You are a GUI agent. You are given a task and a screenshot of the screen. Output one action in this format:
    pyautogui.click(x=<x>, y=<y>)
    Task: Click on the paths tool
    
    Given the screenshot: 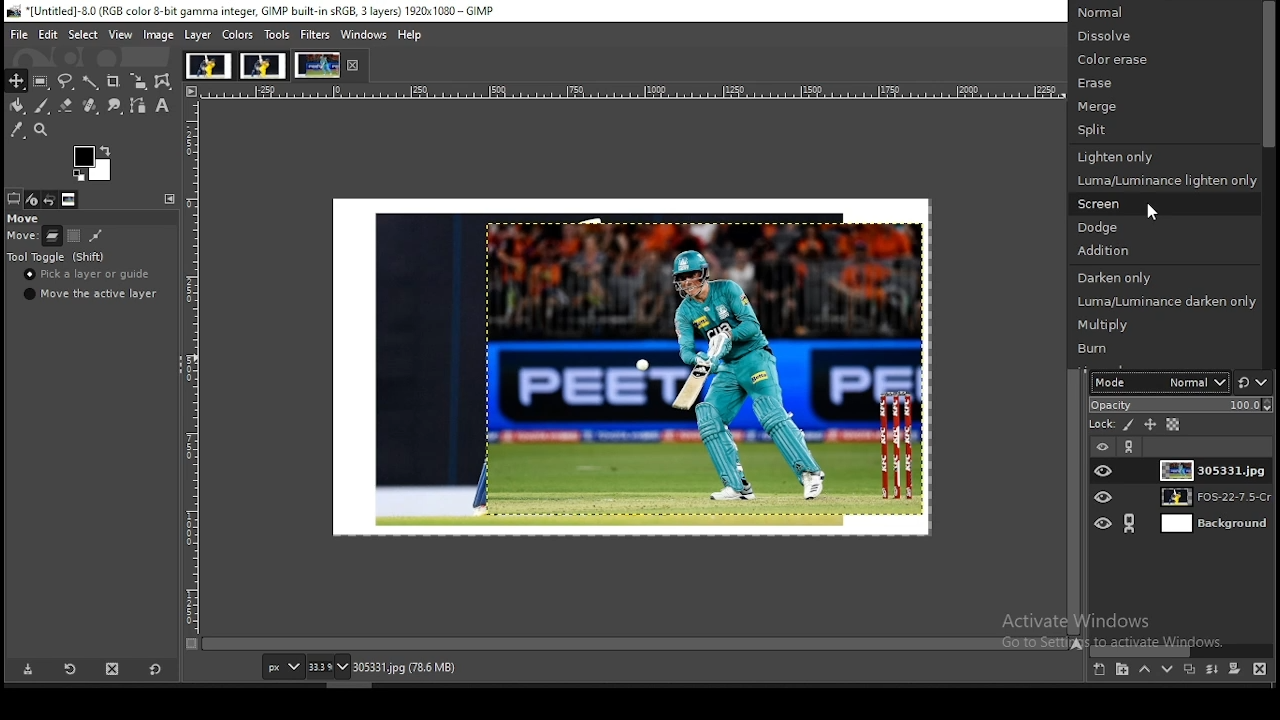 What is the action you would take?
    pyautogui.click(x=139, y=106)
    